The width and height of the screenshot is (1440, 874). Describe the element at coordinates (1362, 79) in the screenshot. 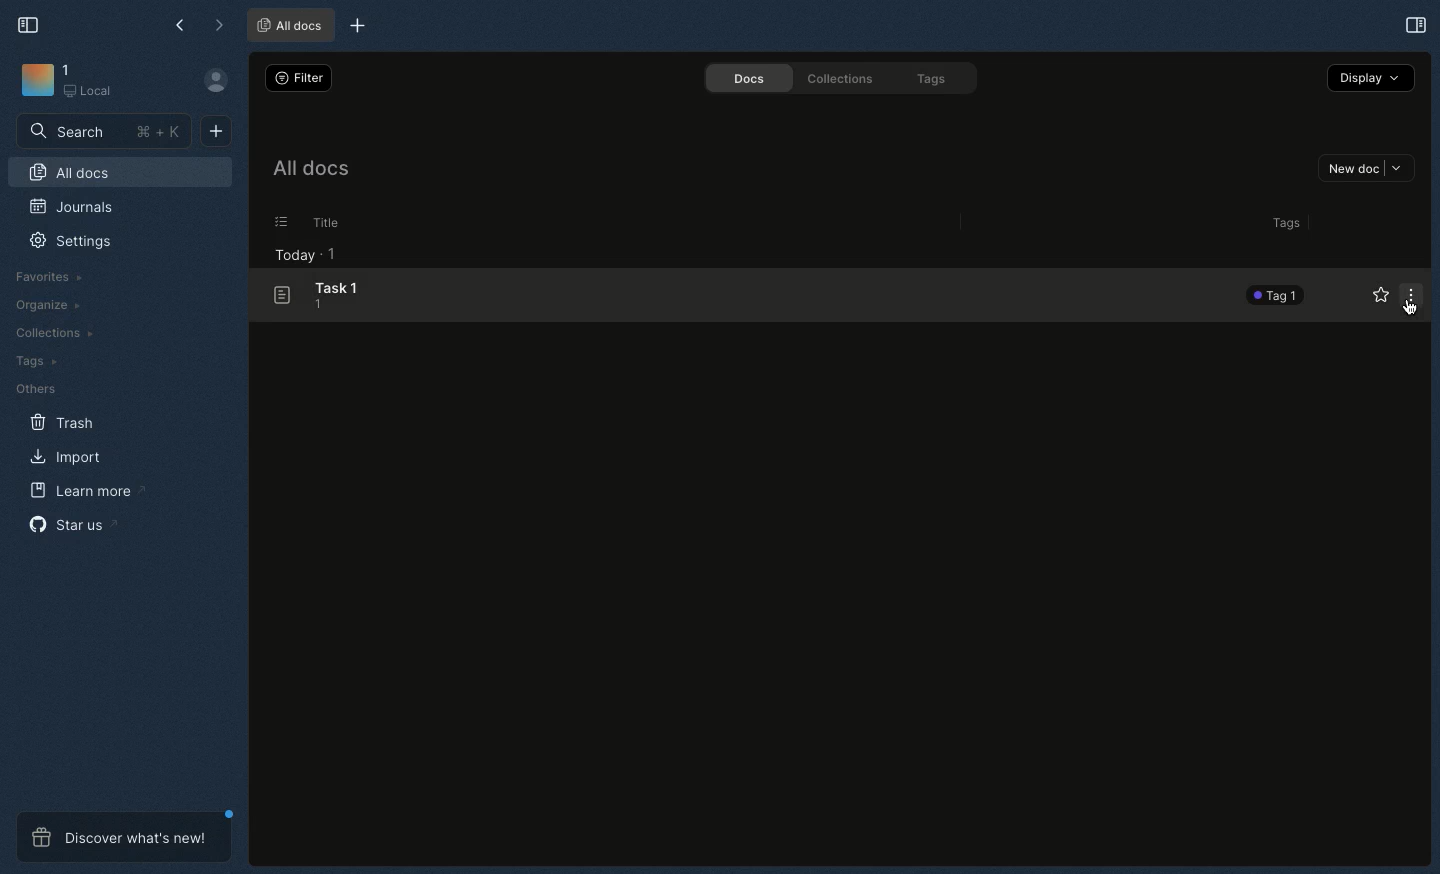

I see `Display` at that location.